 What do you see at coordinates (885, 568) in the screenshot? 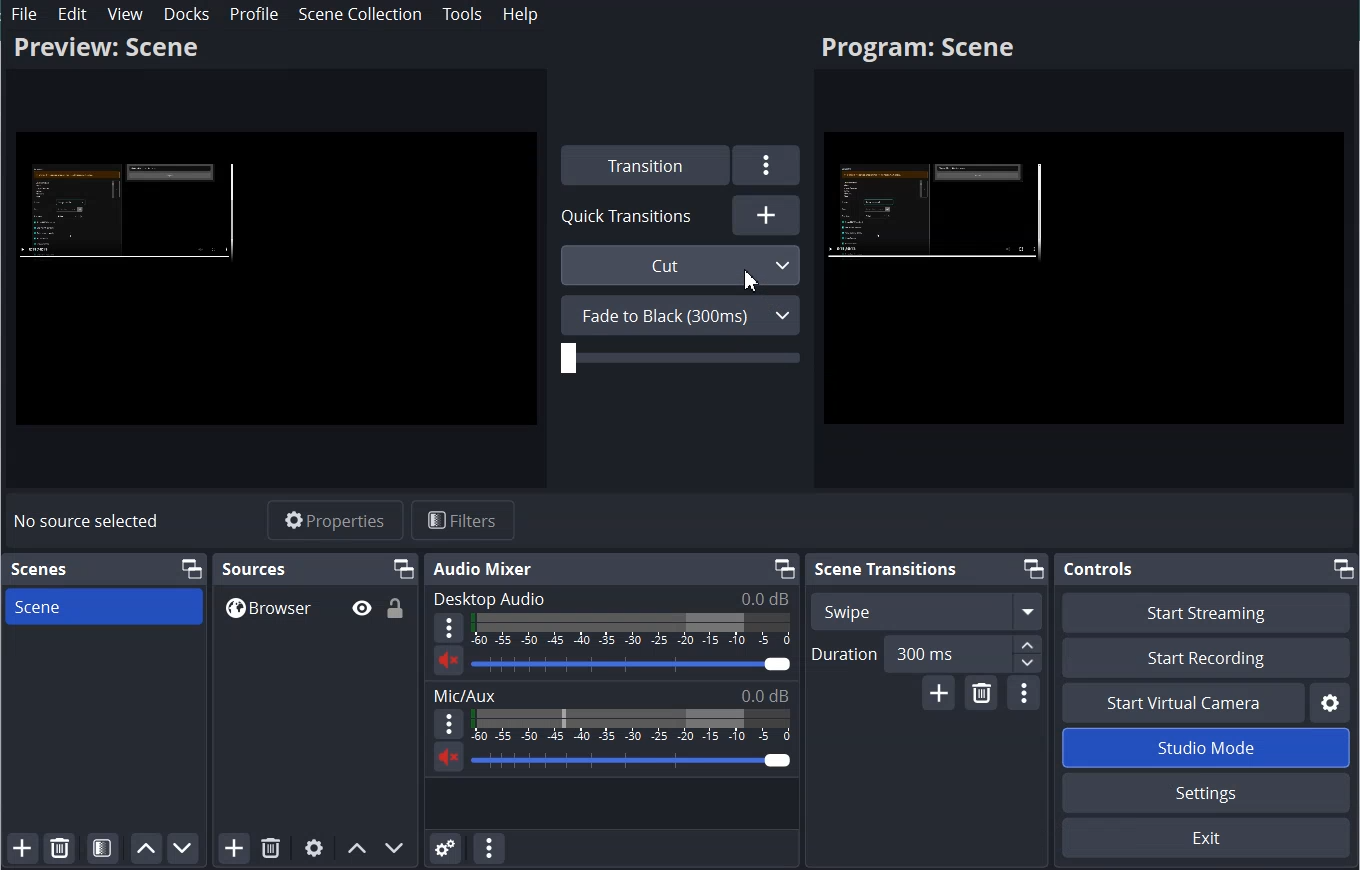
I see `Scene Transition` at bounding box center [885, 568].